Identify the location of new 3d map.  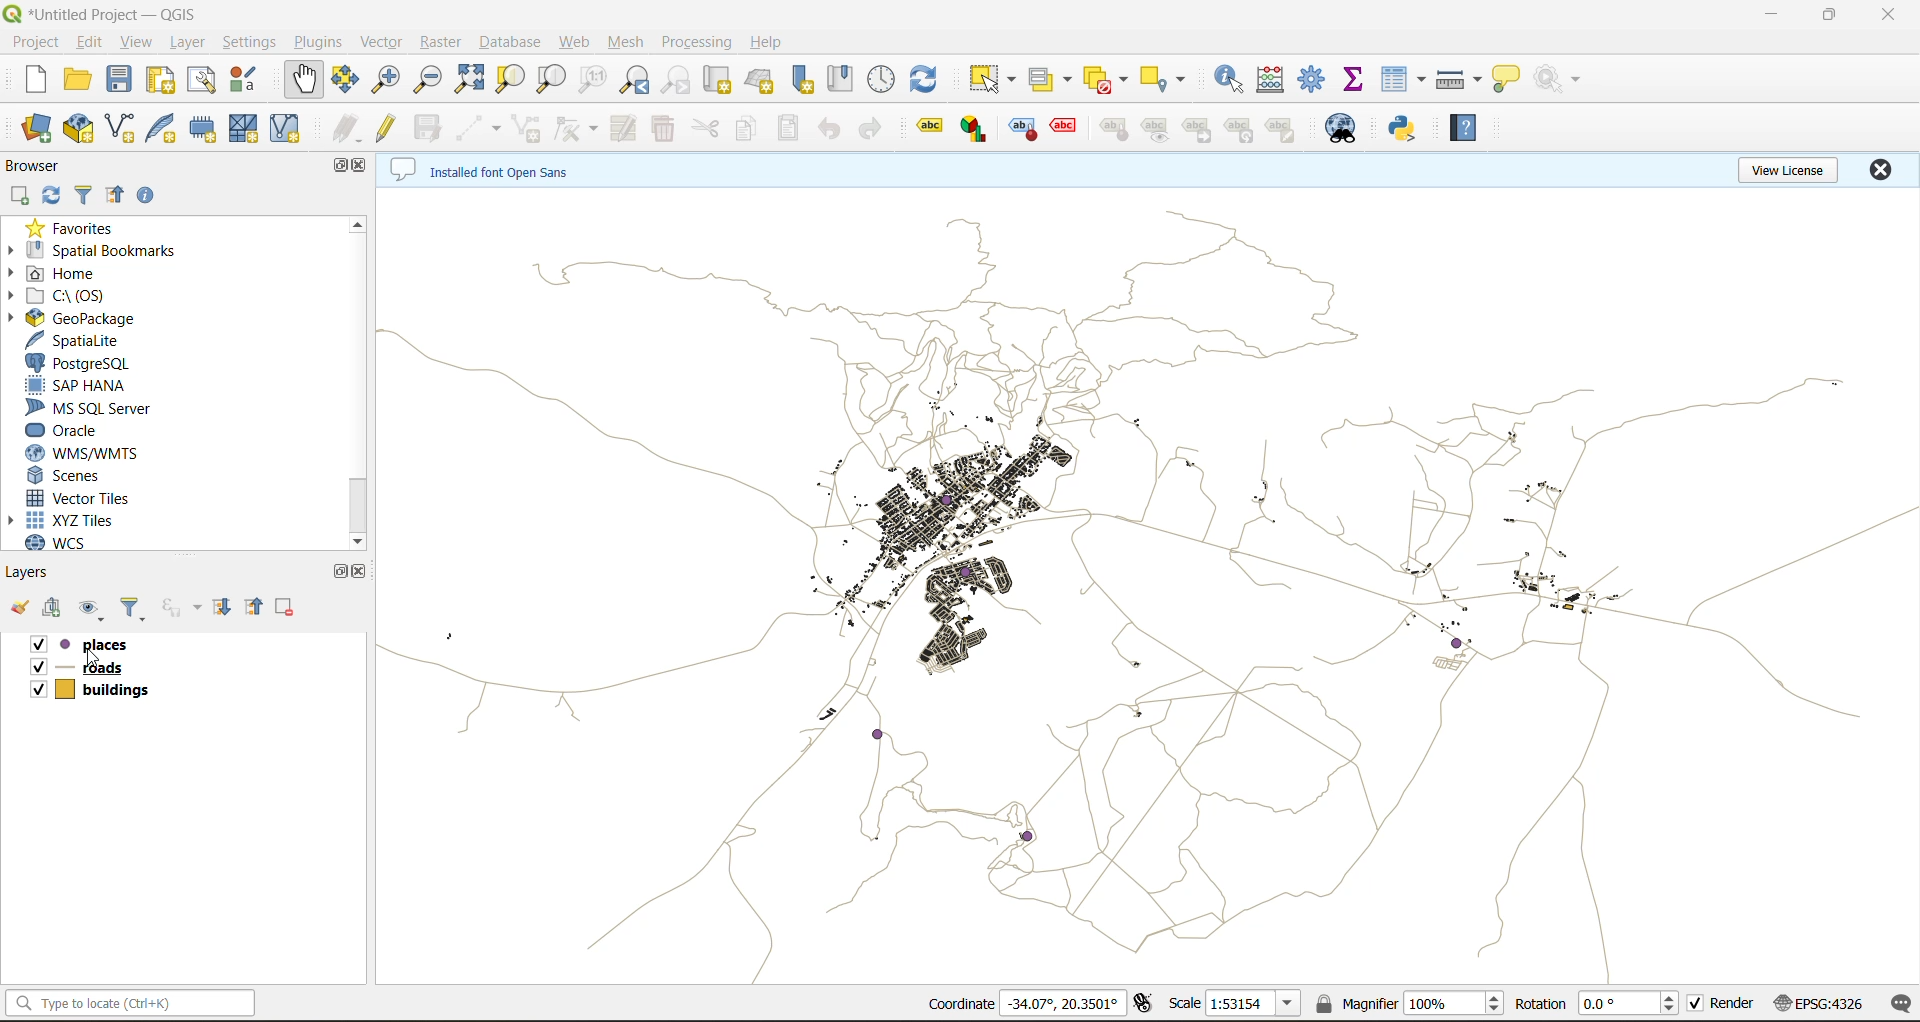
(763, 76).